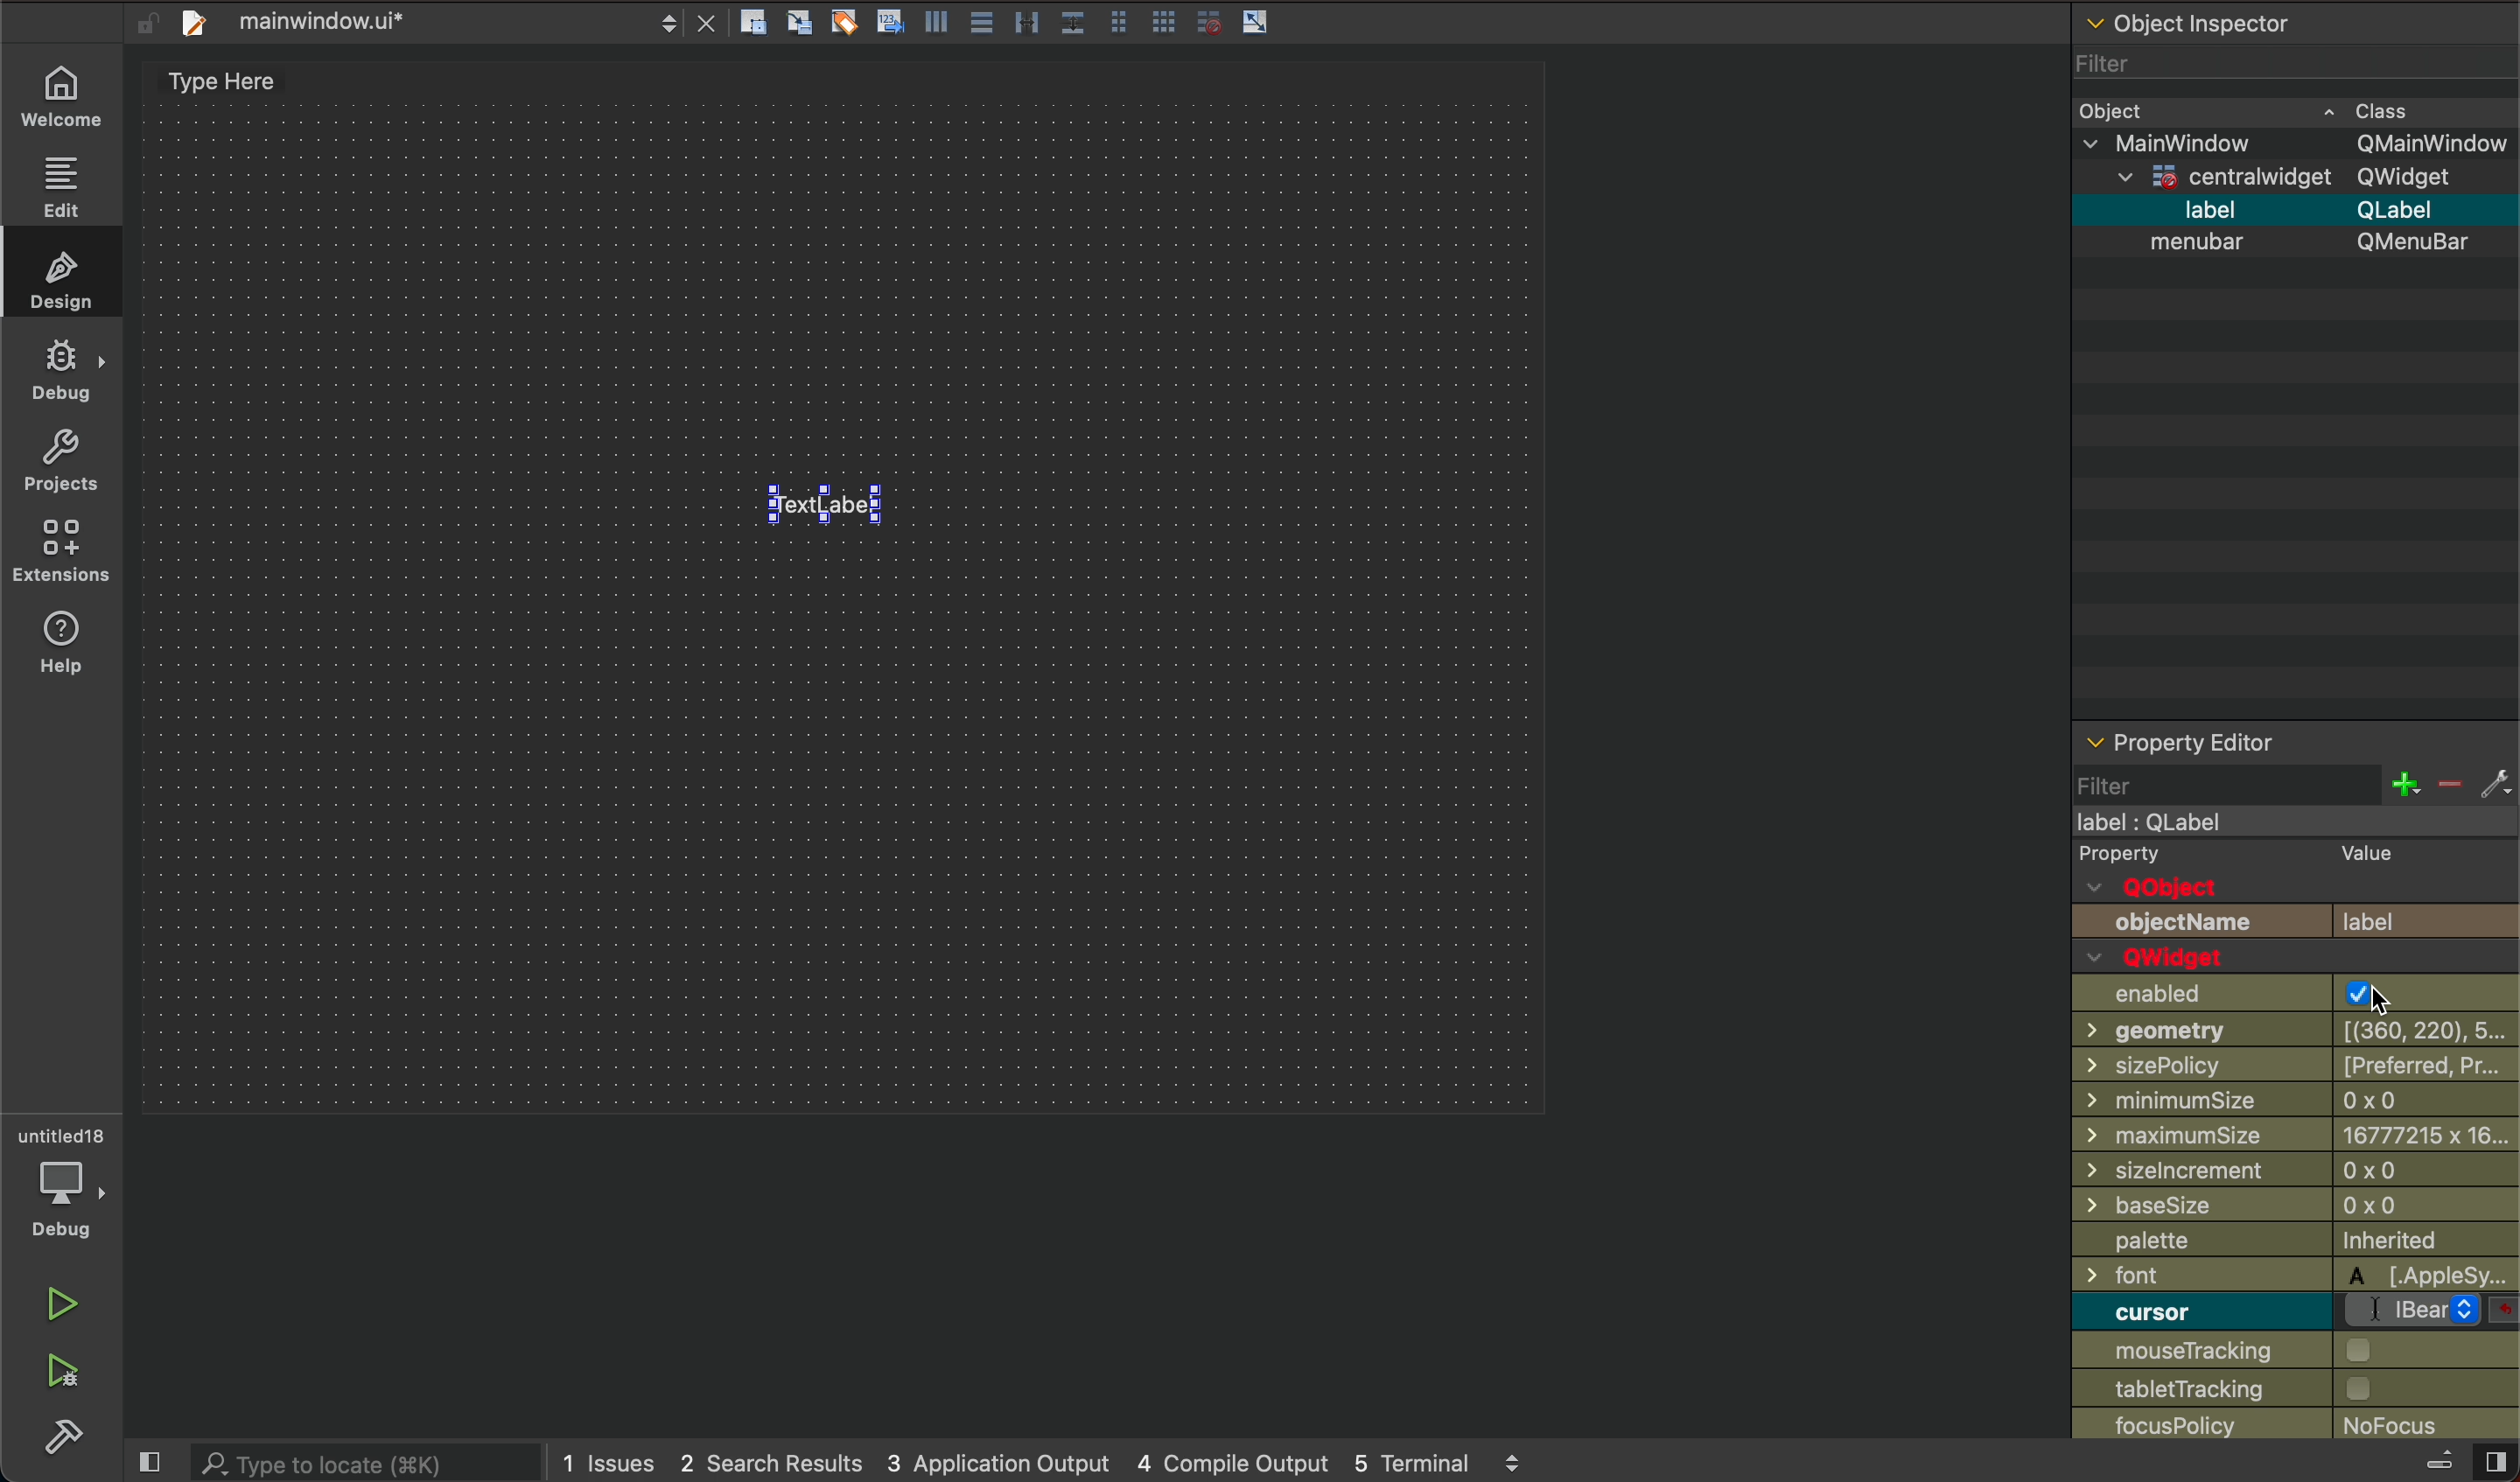 The width and height of the screenshot is (2520, 1482). What do you see at coordinates (1408, 1463) in the screenshot?
I see `5 terminal` at bounding box center [1408, 1463].